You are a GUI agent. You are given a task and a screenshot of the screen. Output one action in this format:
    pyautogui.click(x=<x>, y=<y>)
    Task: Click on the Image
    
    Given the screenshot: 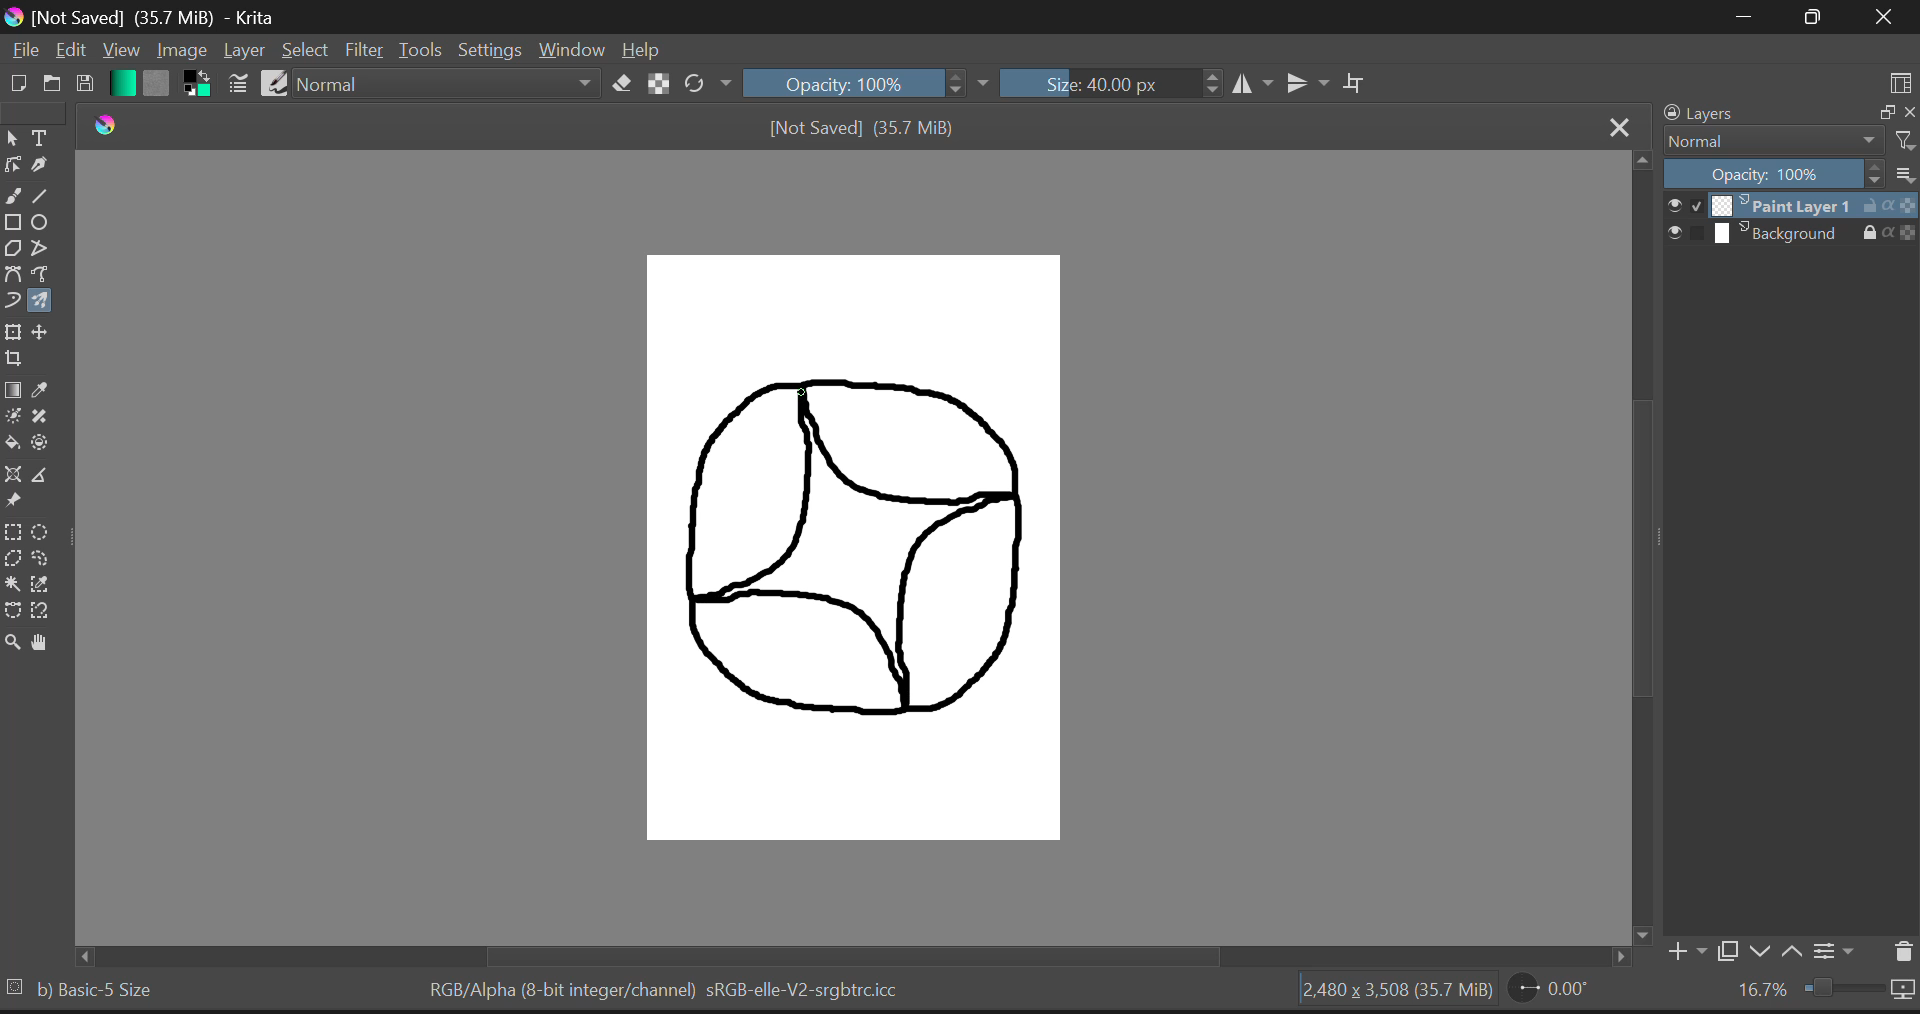 What is the action you would take?
    pyautogui.click(x=182, y=51)
    